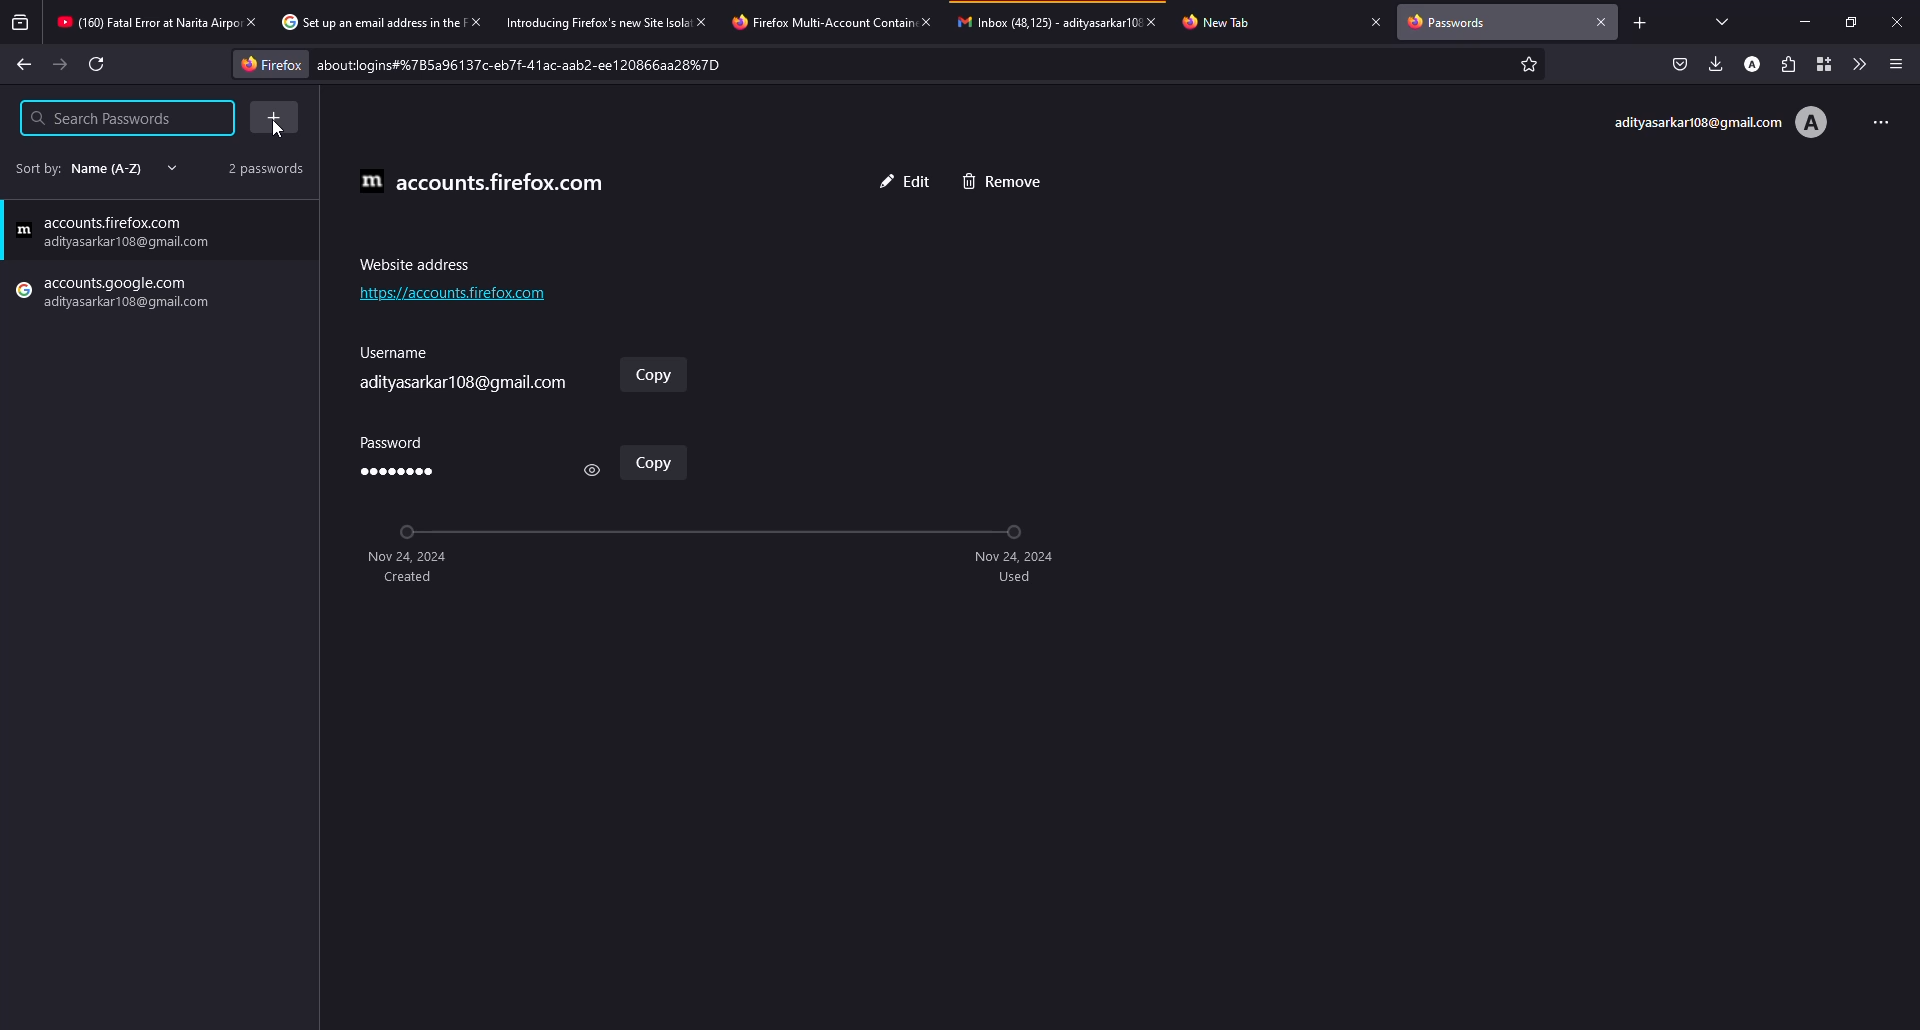 The height and width of the screenshot is (1030, 1920). I want to click on accounts, so click(481, 182).